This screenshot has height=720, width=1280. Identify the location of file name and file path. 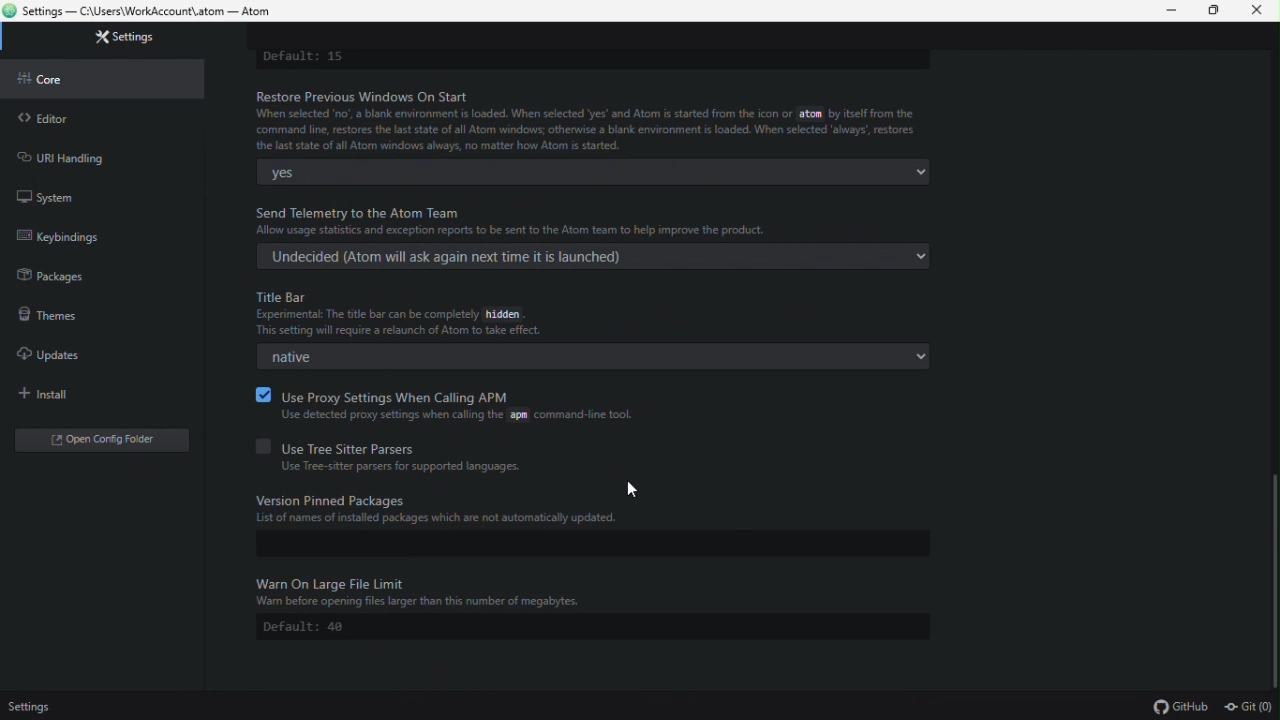
(147, 12).